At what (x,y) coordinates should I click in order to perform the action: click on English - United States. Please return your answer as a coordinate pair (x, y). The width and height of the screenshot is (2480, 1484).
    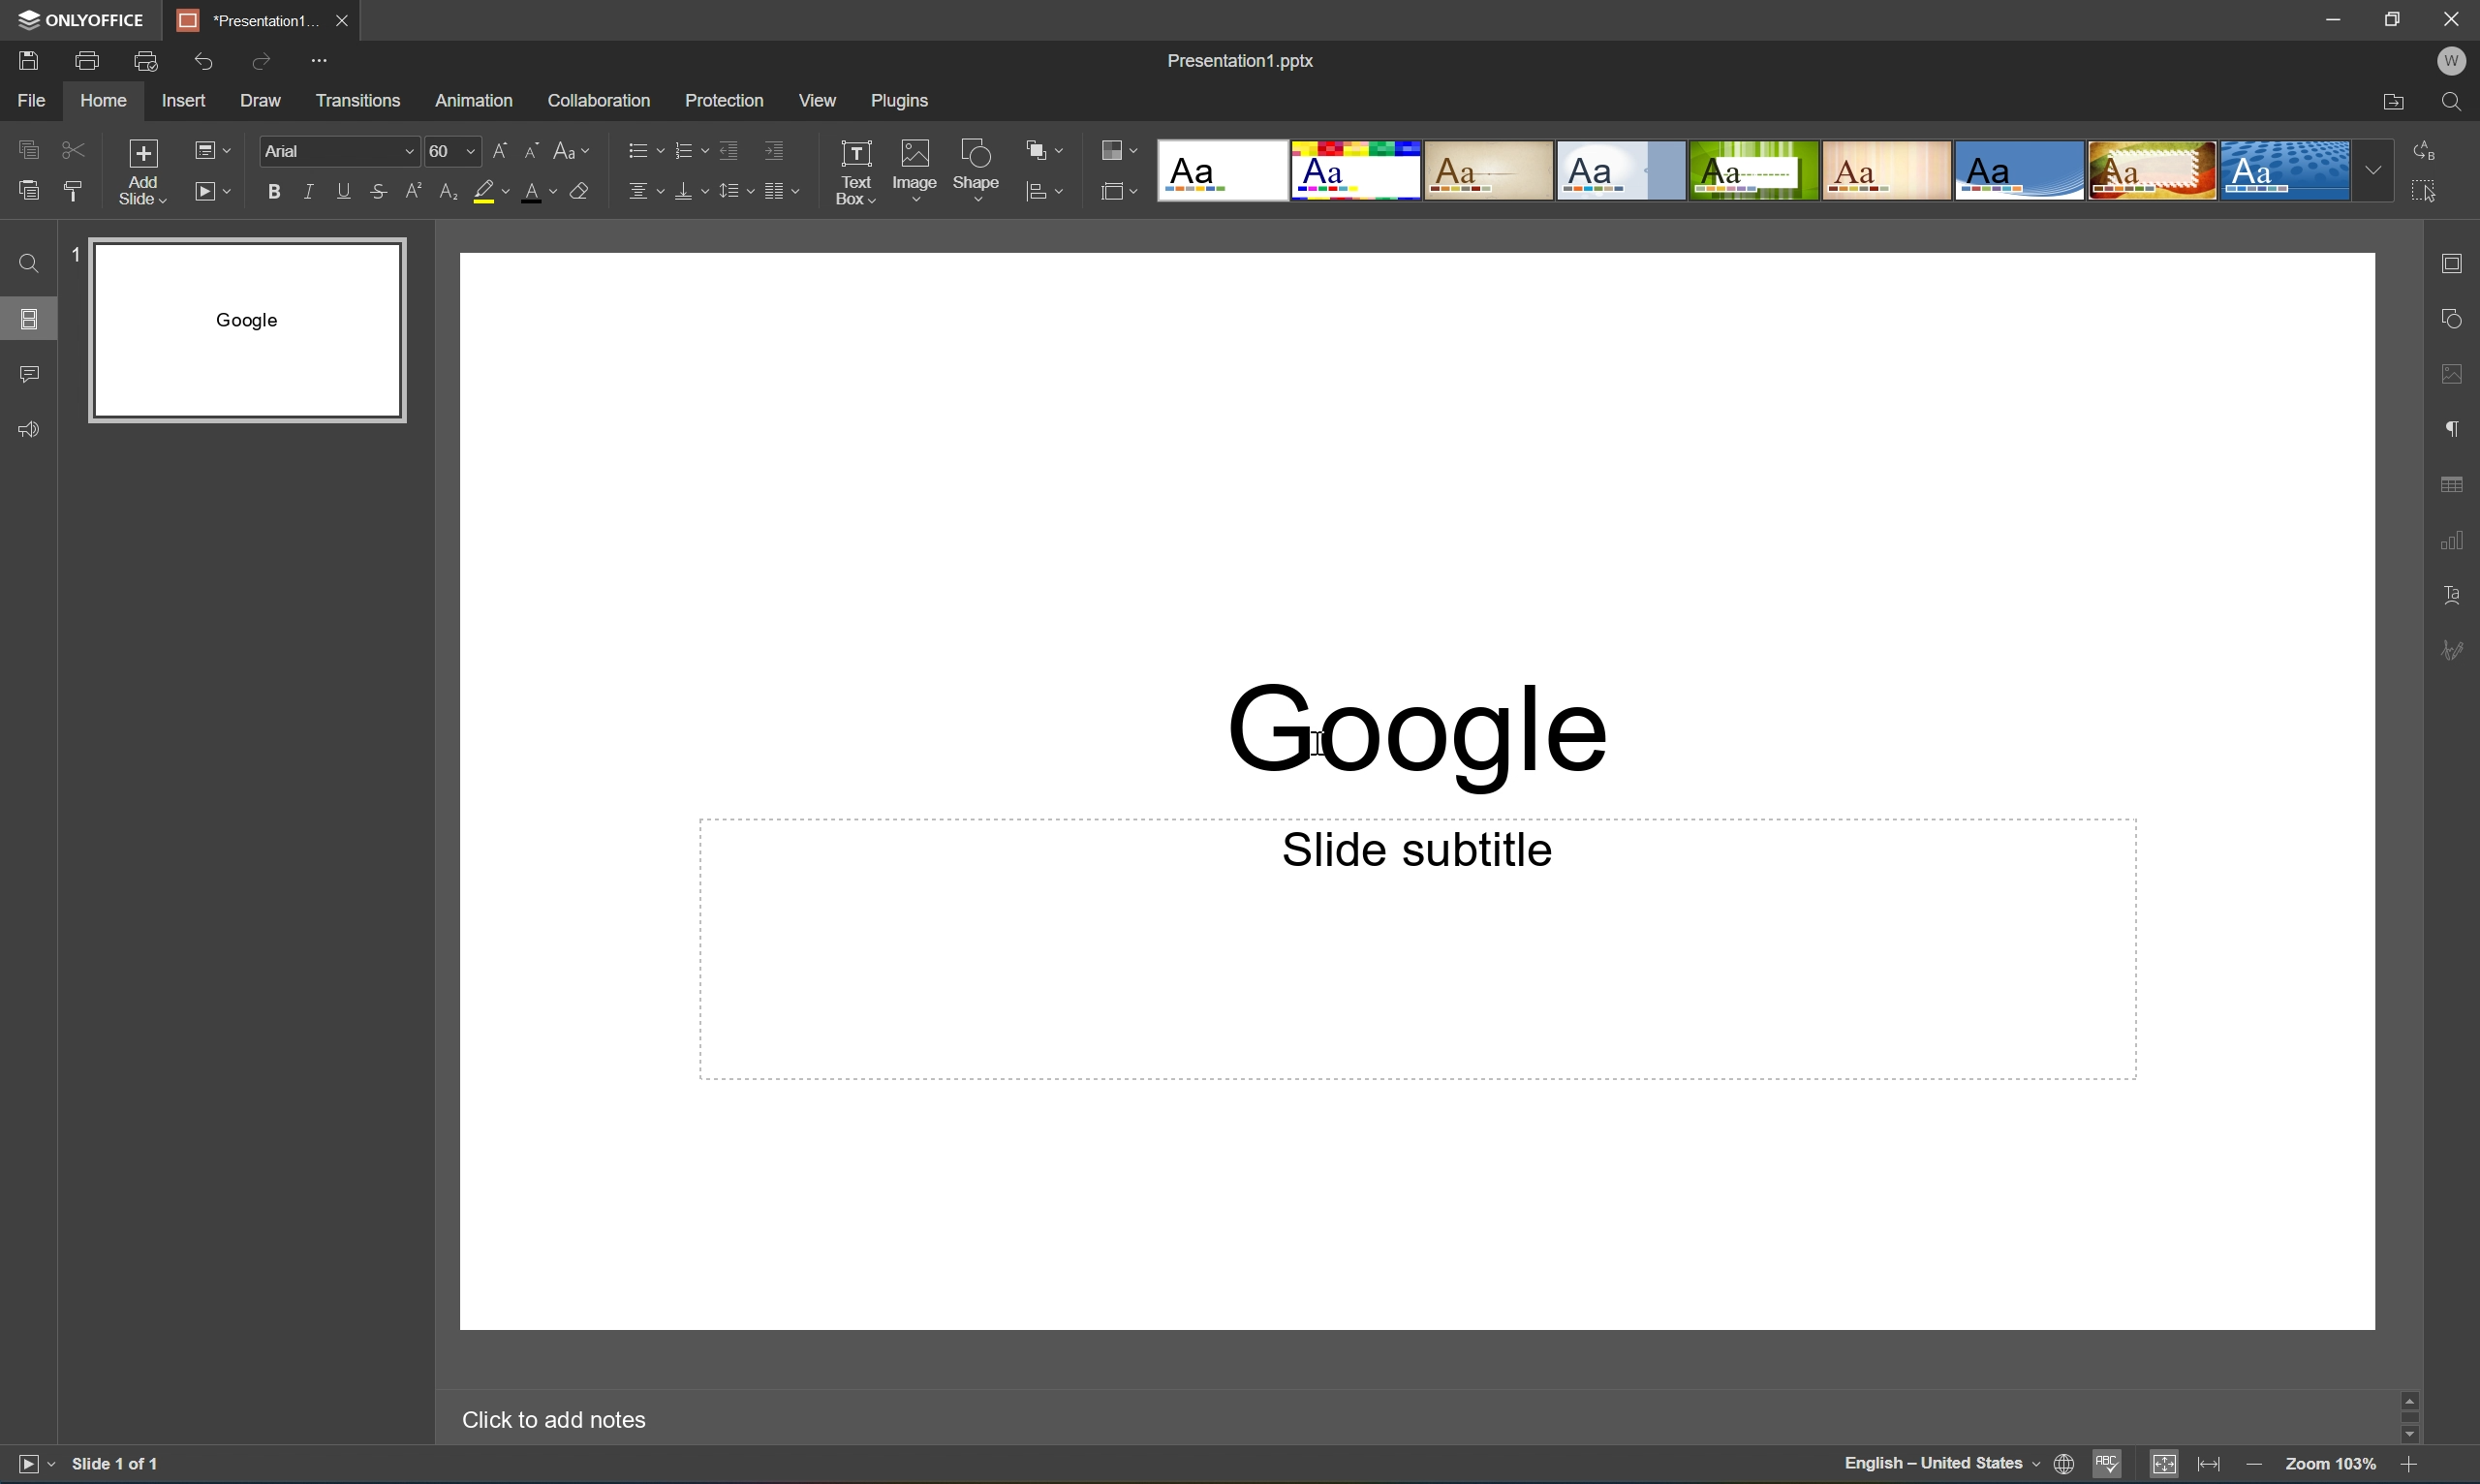
    Looking at the image, I should click on (1937, 1465).